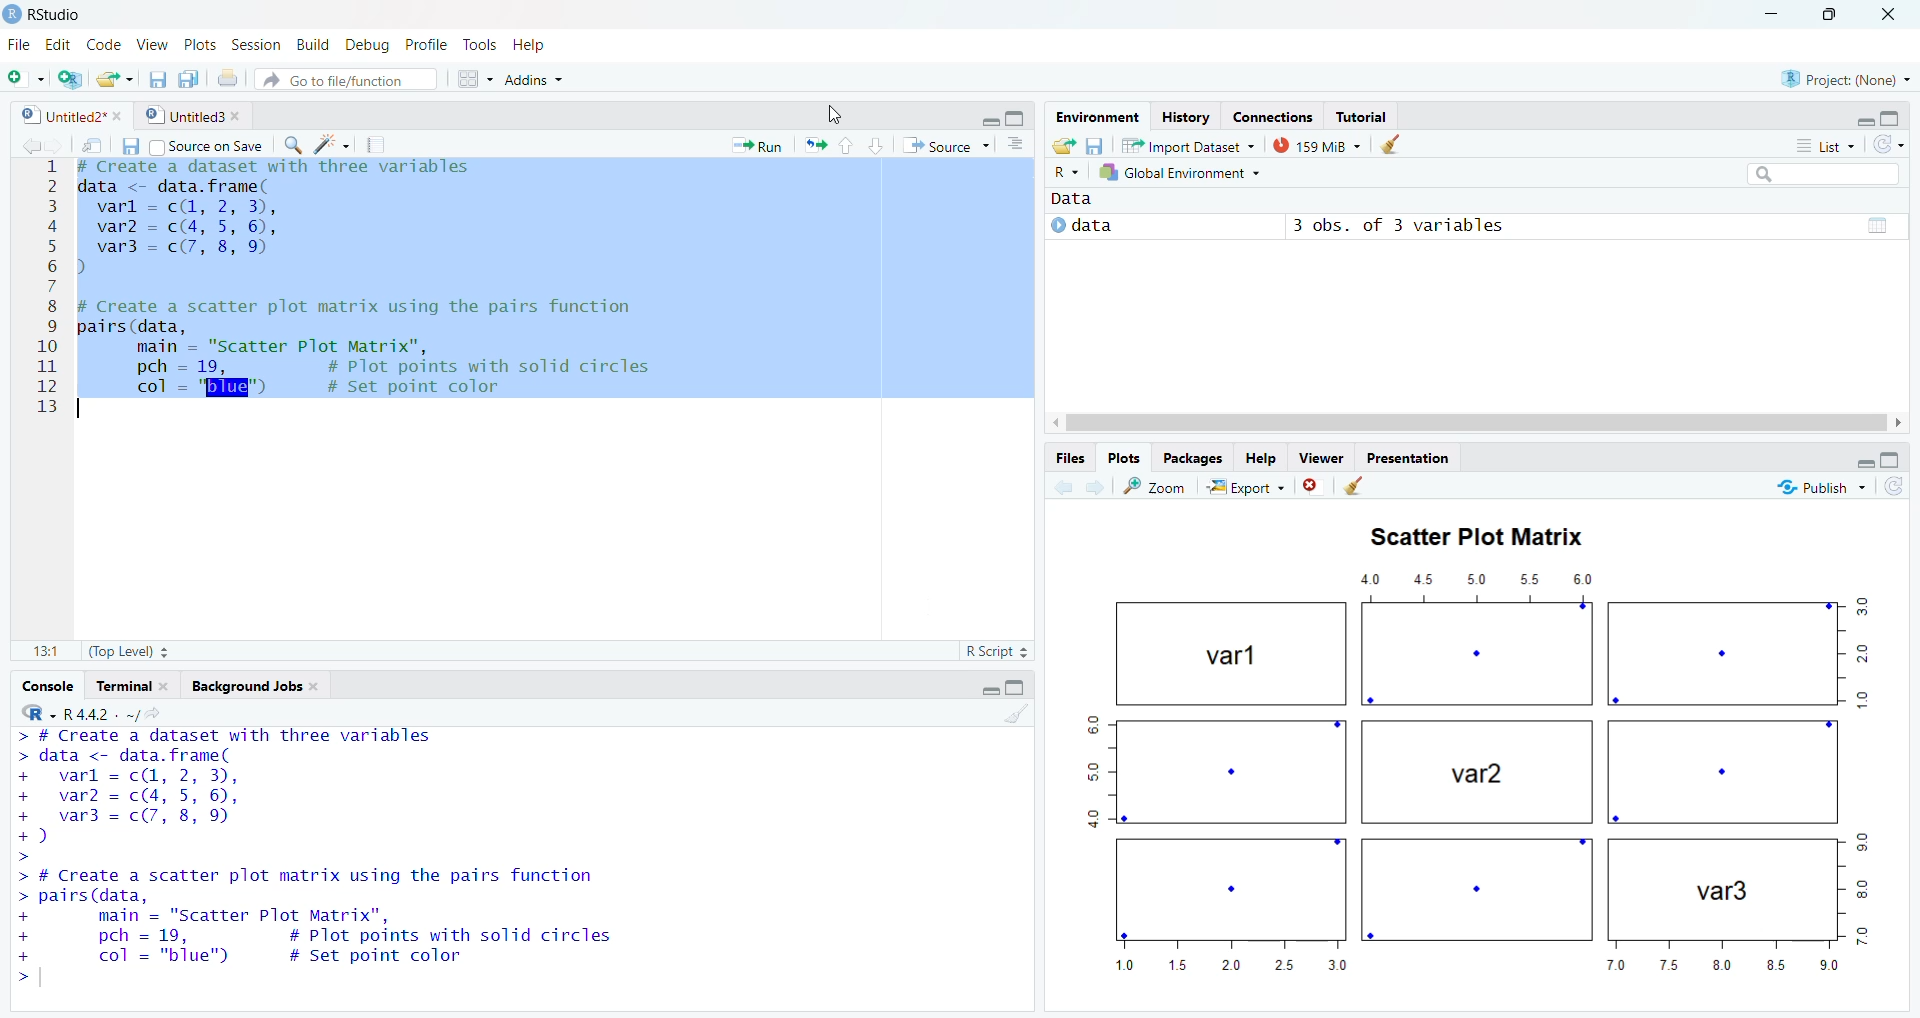 The image size is (1920, 1018). What do you see at coordinates (1127, 457) in the screenshot?
I see `Plots` at bounding box center [1127, 457].